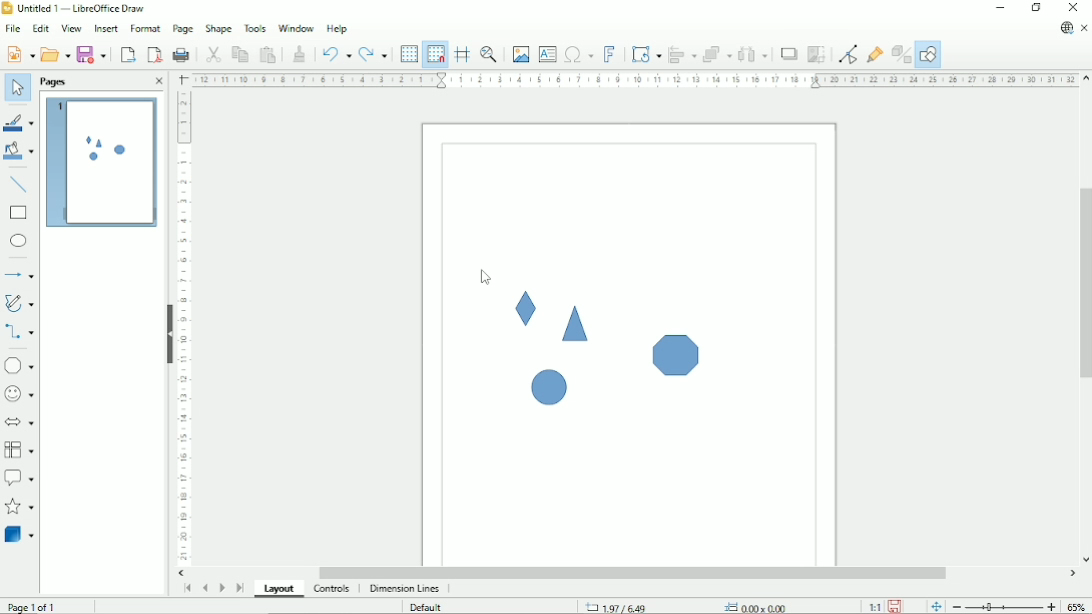 This screenshot has width=1092, height=614. Describe the element at coordinates (1066, 28) in the screenshot. I see `Update available` at that location.